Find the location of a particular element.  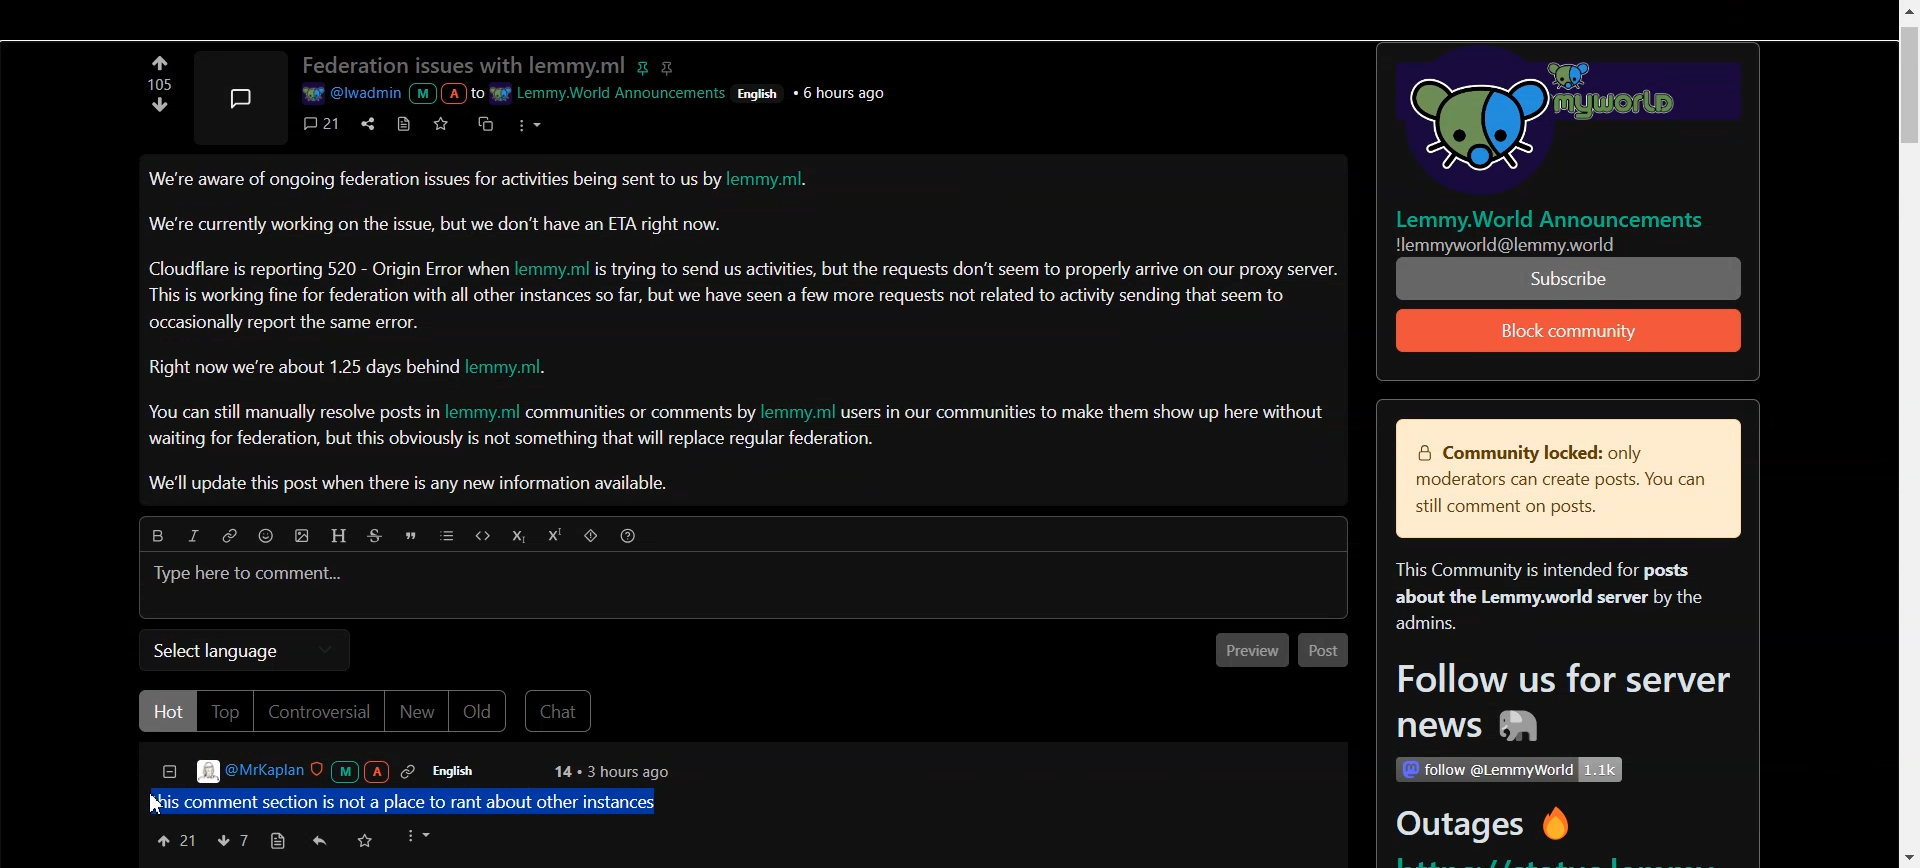

Superscript is located at coordinates (558, 536).